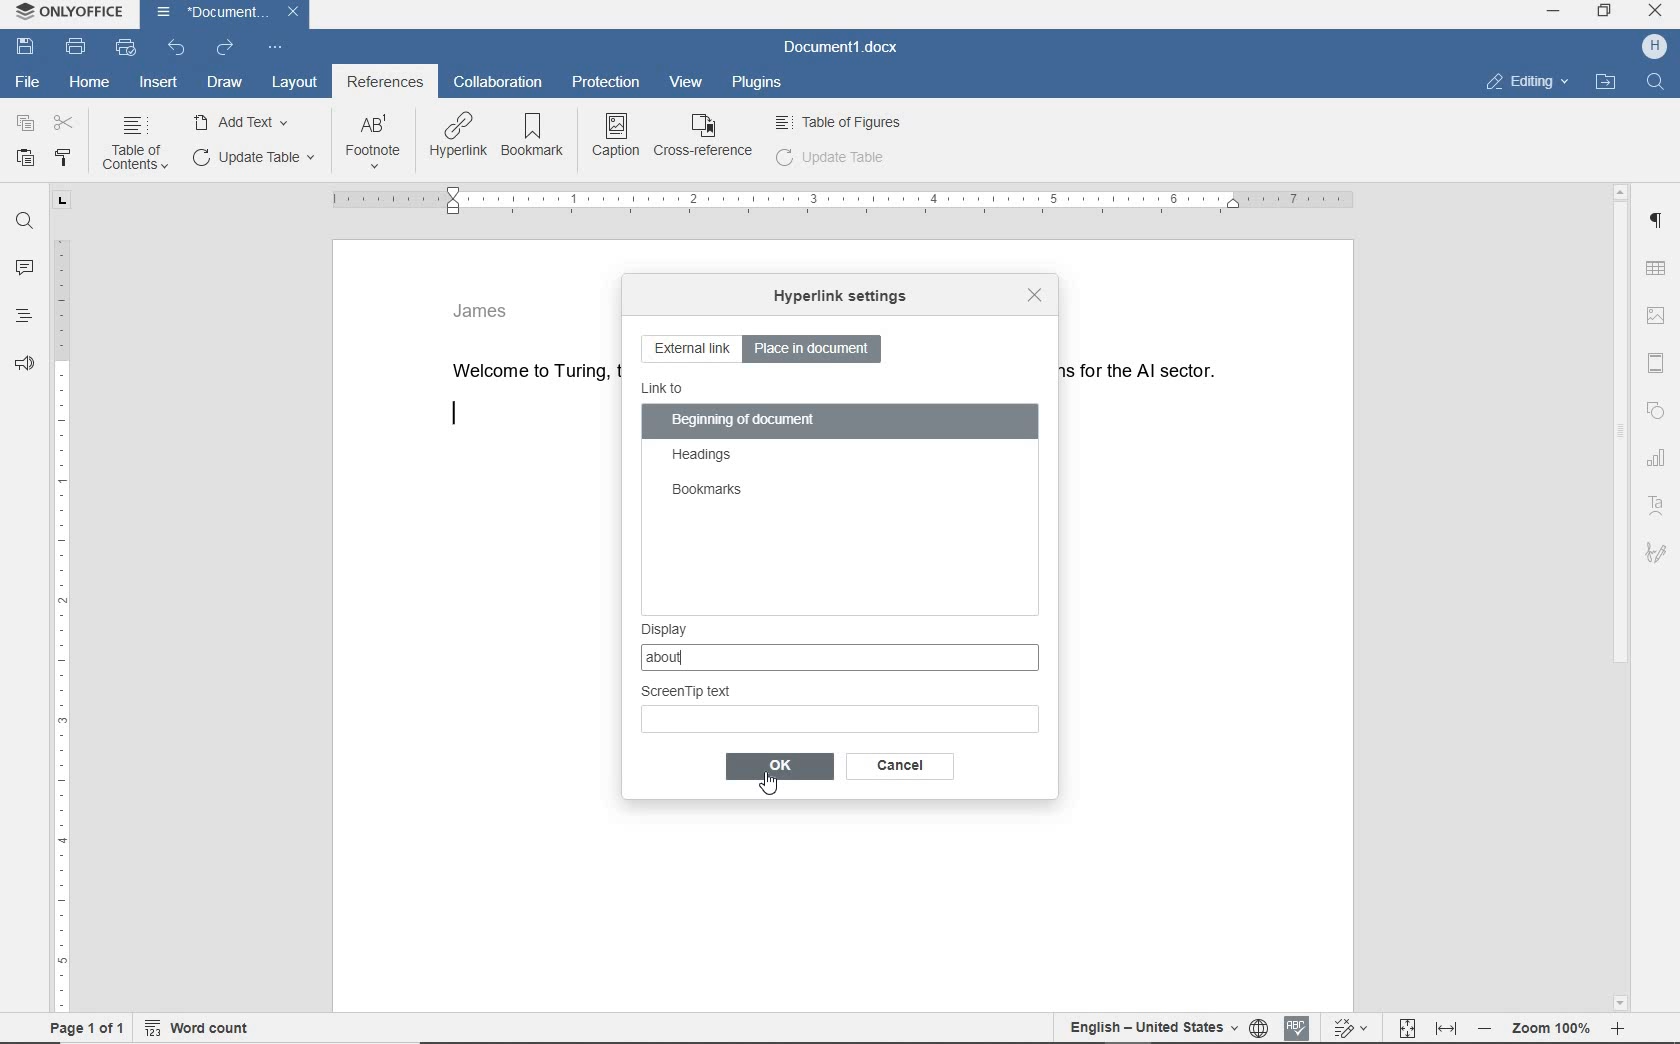 The image size is (1680, 1044). I want to click on ADD TEXT, so click(245, 121).